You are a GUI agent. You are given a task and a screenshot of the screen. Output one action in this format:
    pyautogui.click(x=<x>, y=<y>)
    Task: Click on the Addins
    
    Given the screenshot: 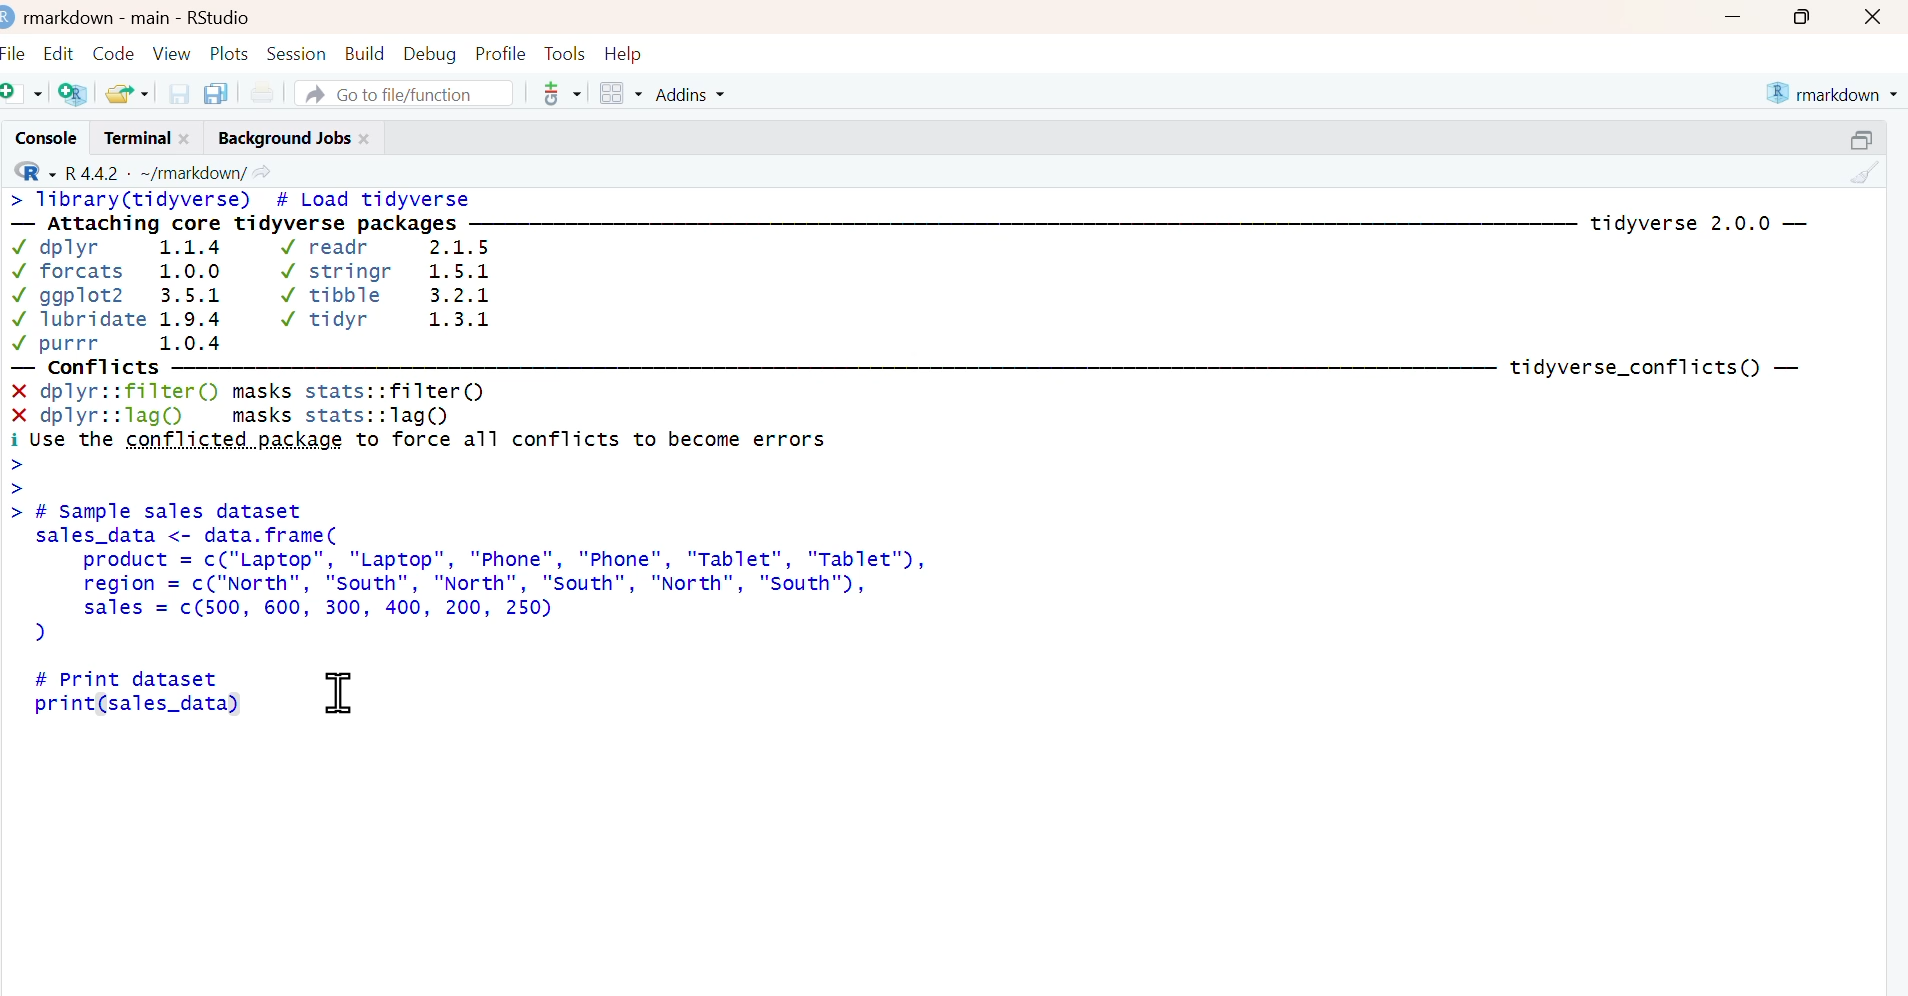 What is the action you would take?
    pyautogui.click(x=694, y=94)
    